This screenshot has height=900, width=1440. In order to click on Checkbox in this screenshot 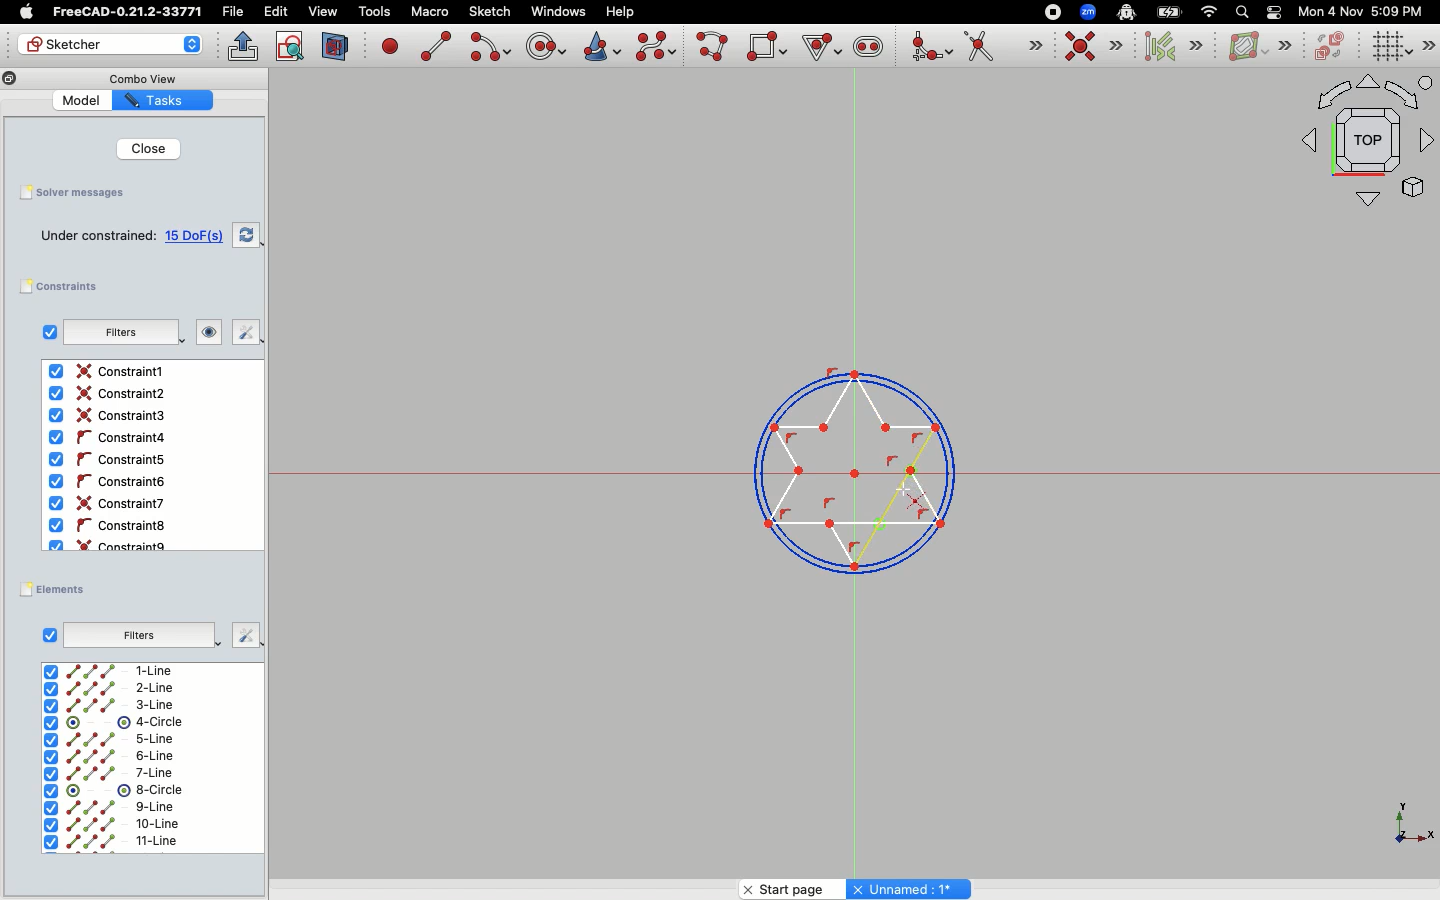, I will do `click(45, 332)`.